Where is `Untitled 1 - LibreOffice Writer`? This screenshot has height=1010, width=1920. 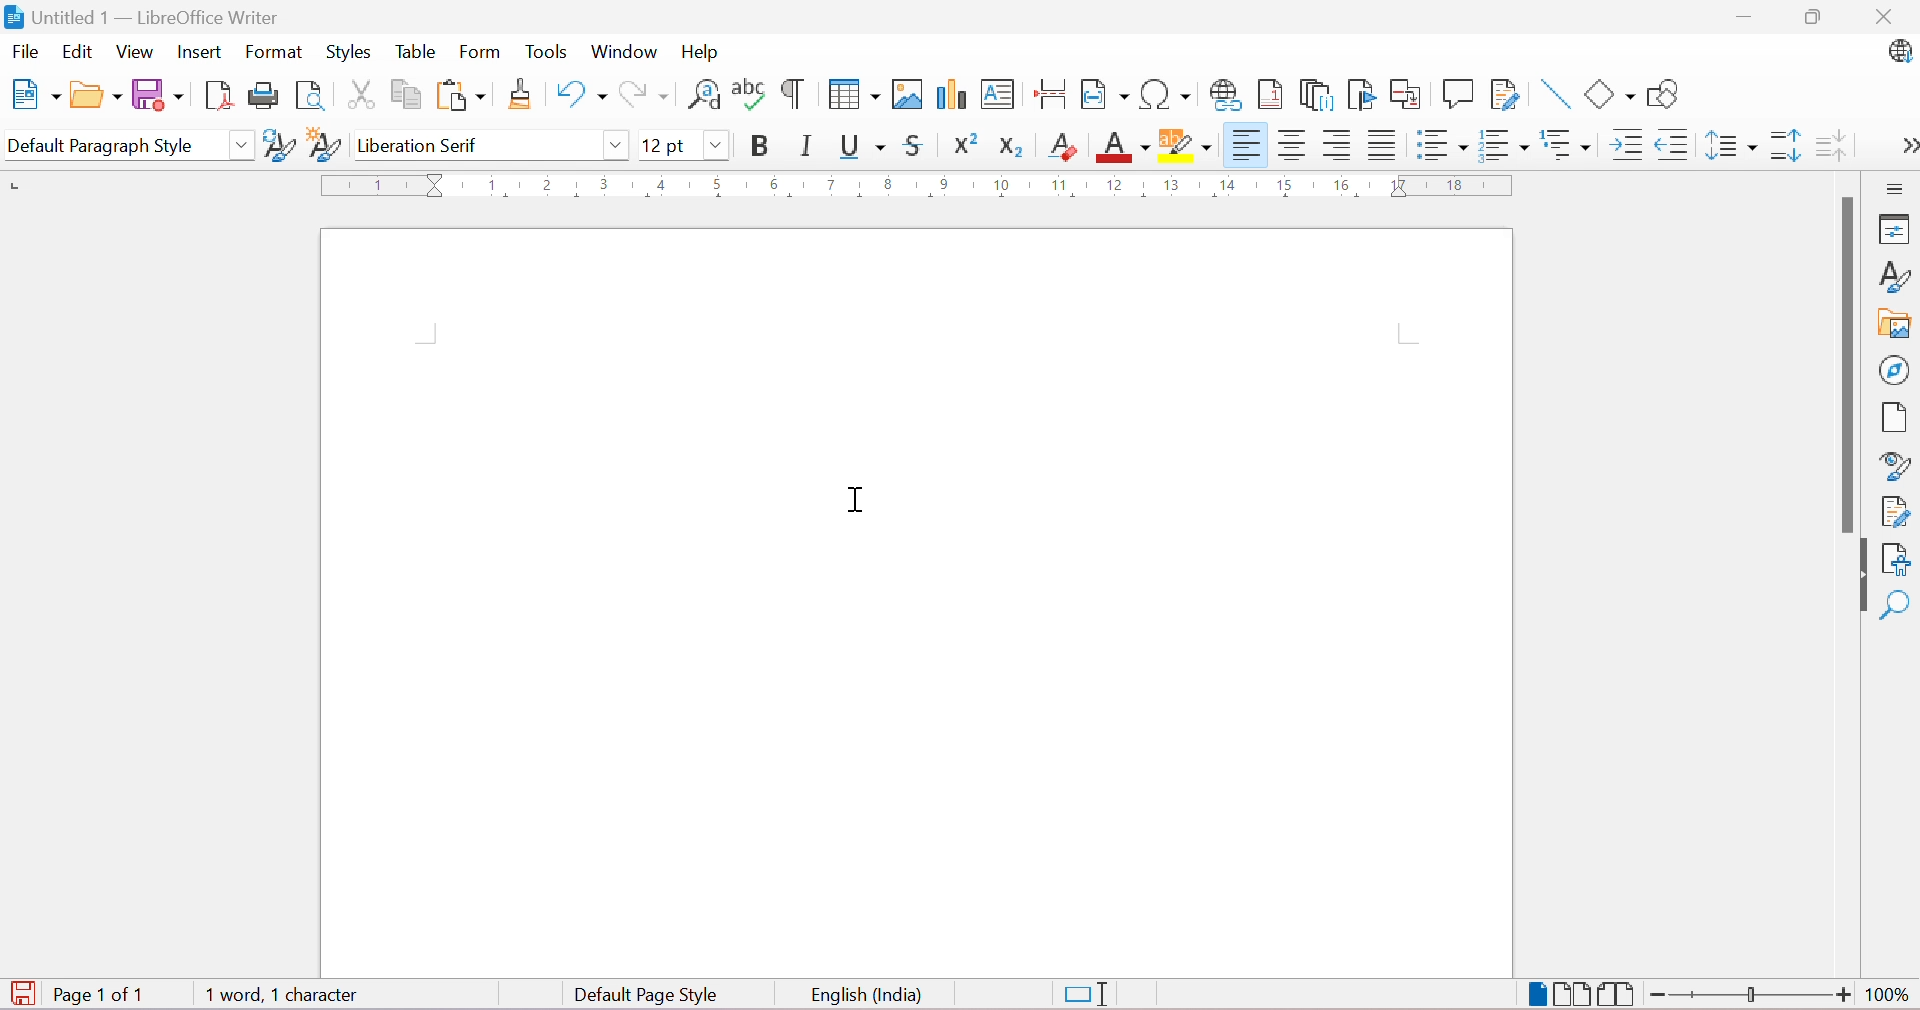 Untitled 1 - LibreOffice Writer is located at coordinates (140, 16).